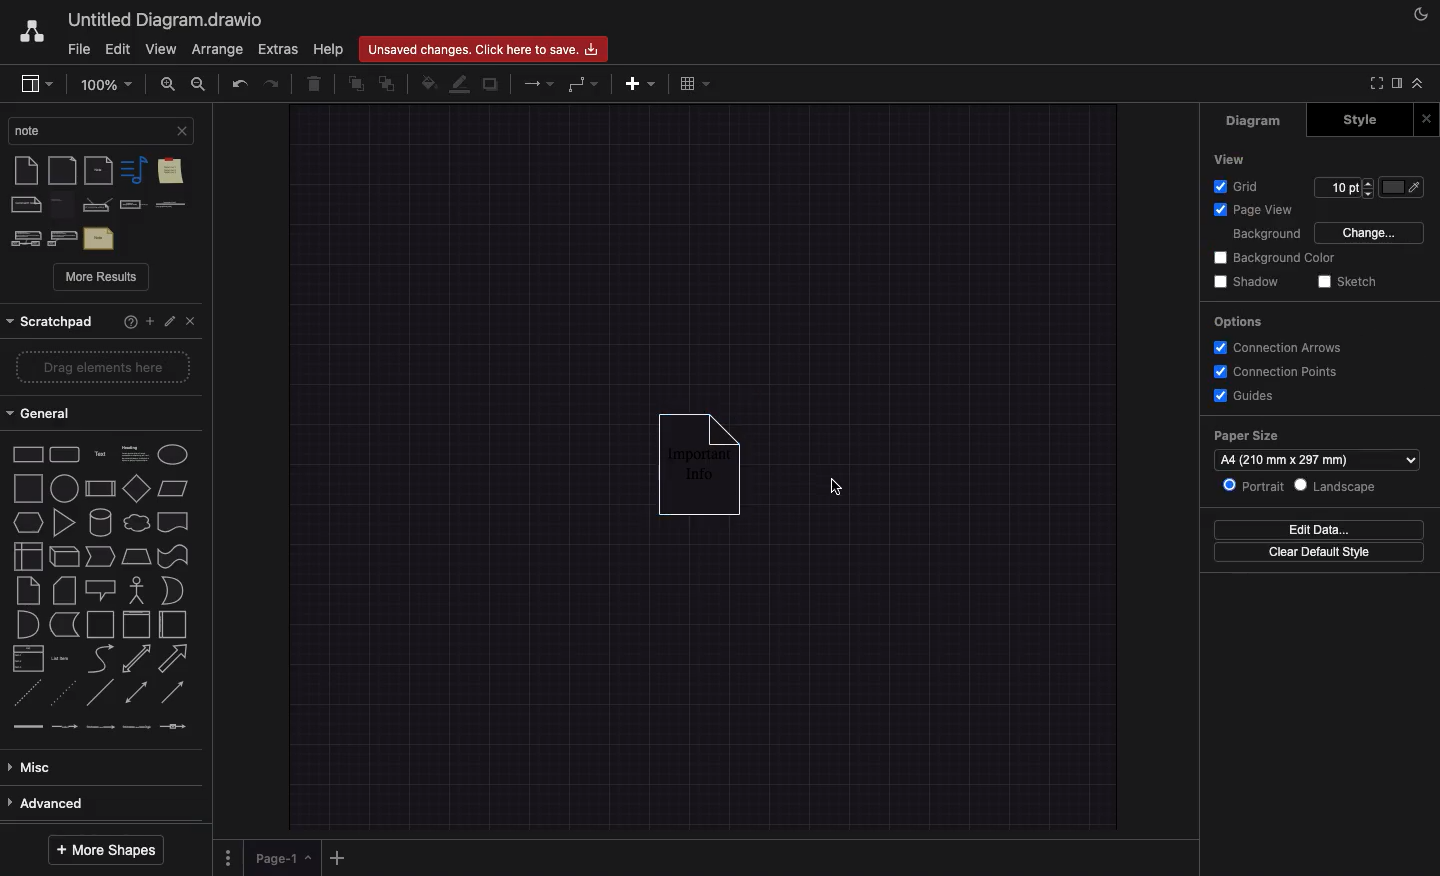 The width and height of the screenshot is (1440, 876). I want to click on cylinder, so click(102, 522).